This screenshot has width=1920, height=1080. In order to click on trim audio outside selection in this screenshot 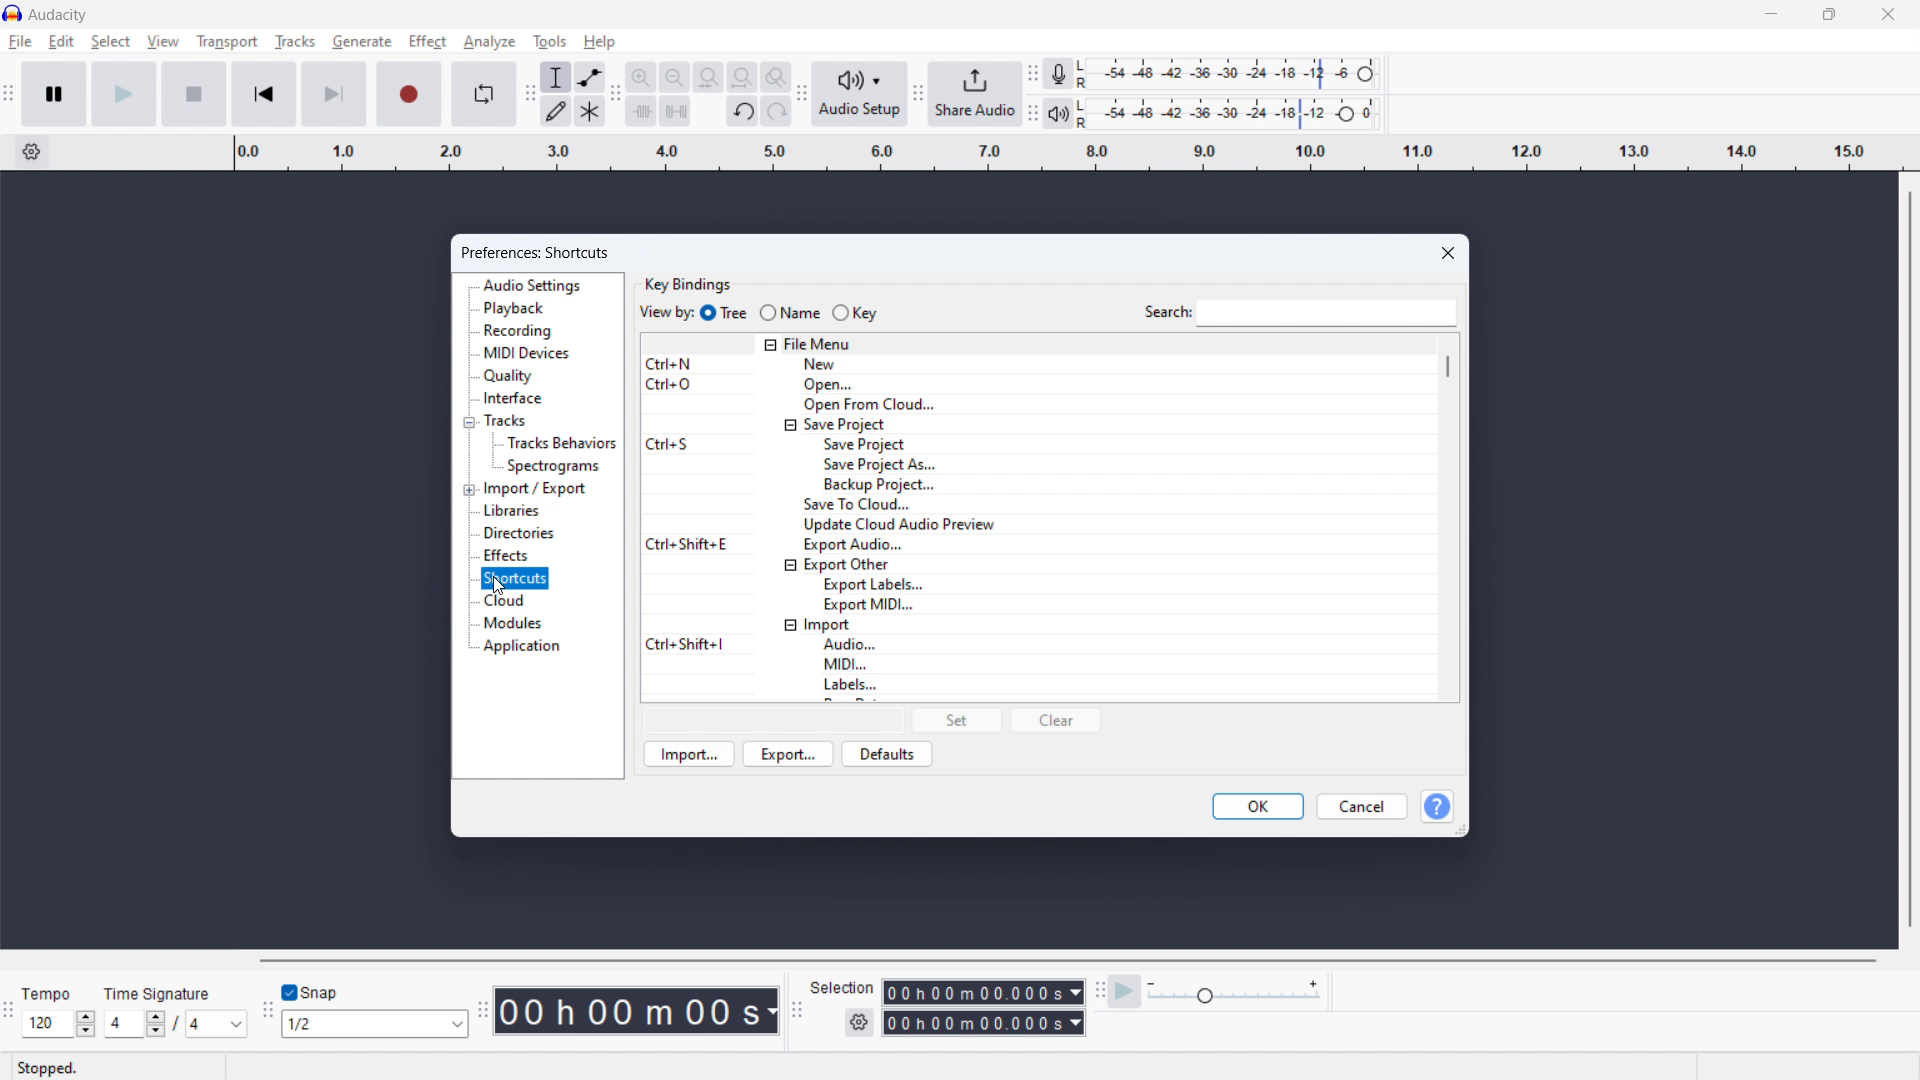, I will do `click(641, 110)`.